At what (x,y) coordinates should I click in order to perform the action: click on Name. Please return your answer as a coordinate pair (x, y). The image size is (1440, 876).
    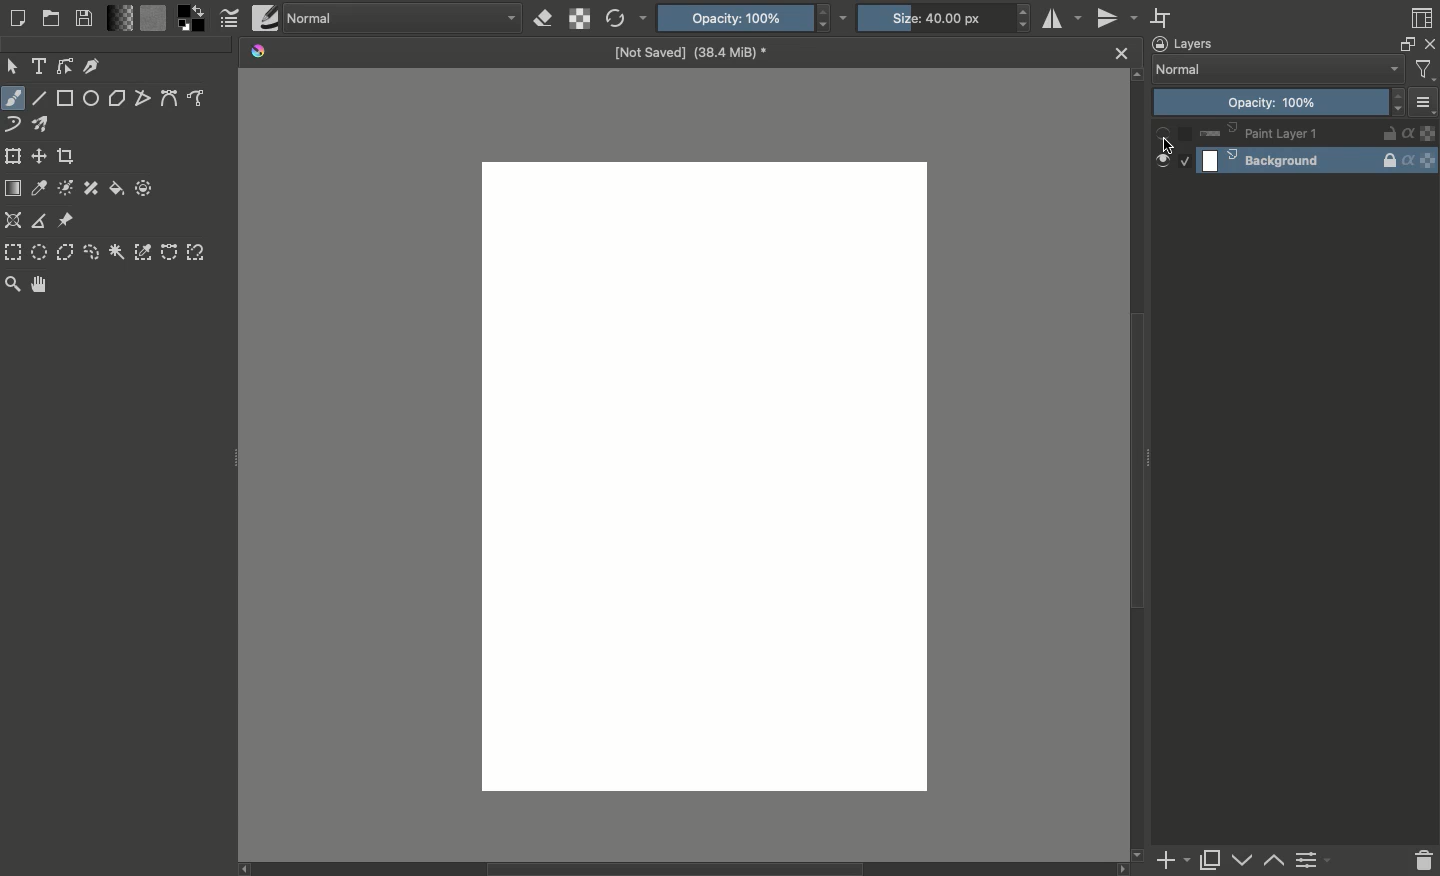
    Looking at the image, I should click on (698, 56).